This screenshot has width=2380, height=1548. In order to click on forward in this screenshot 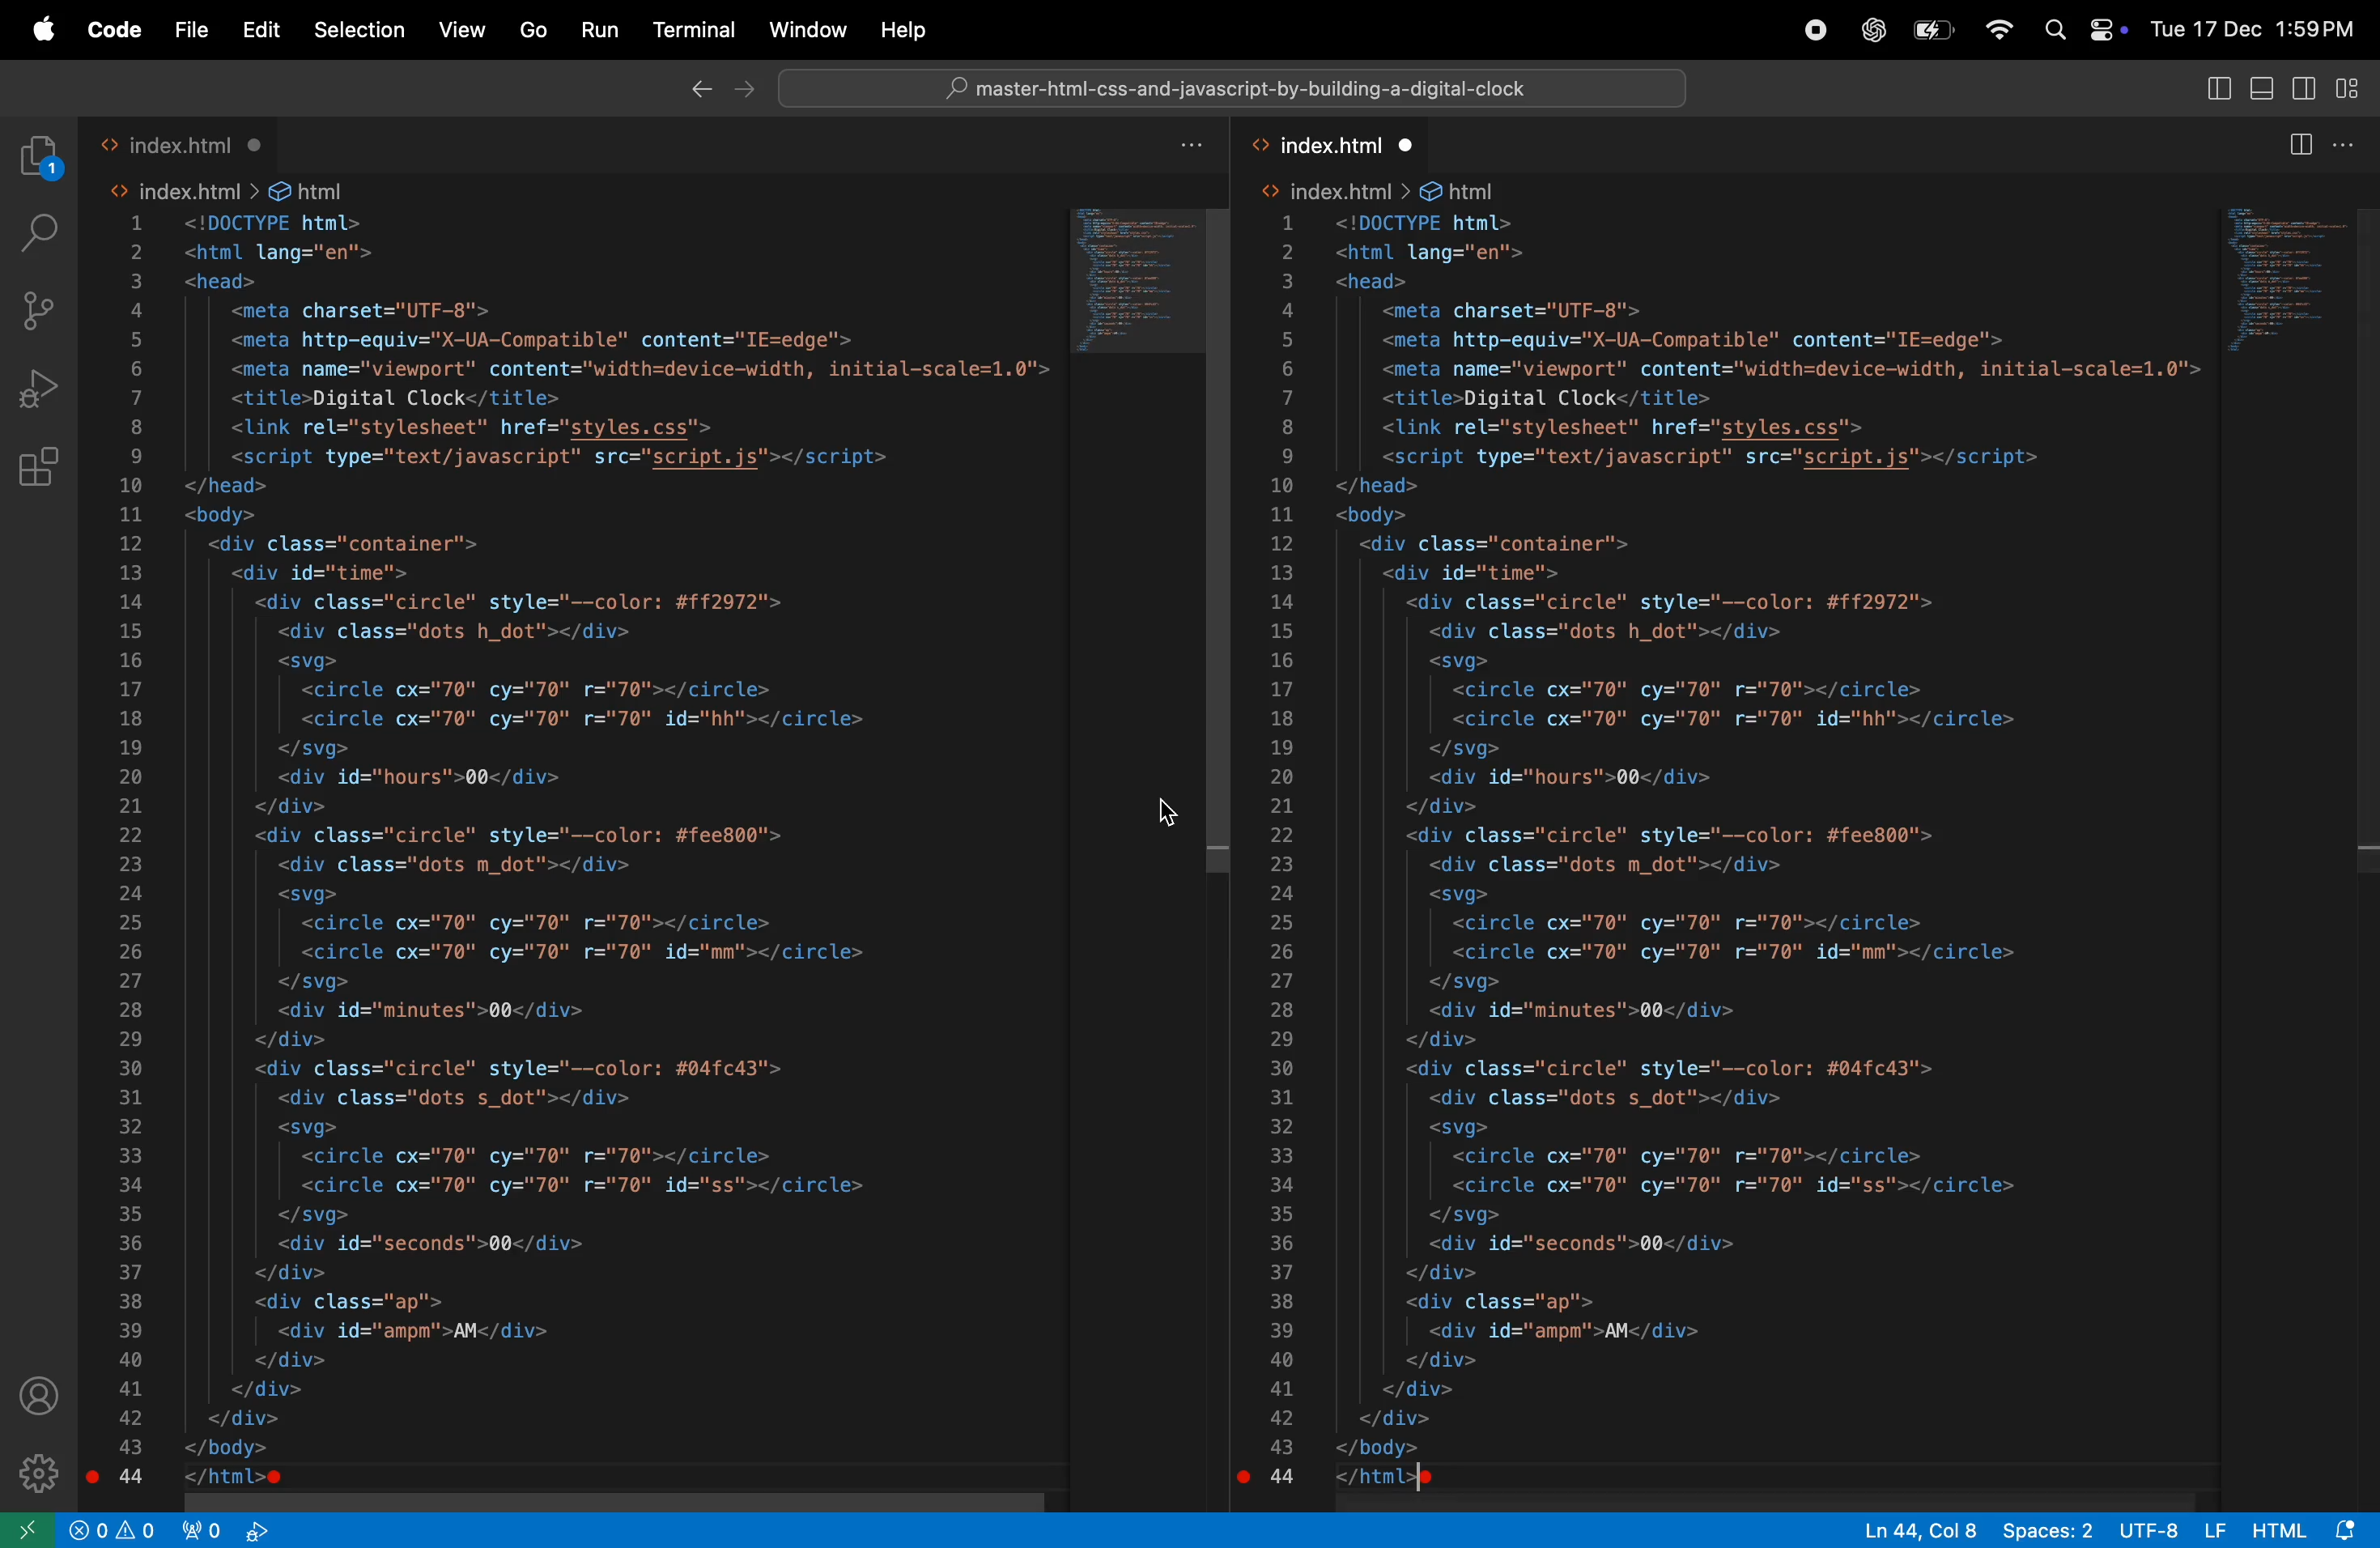, I will do `click(746, 88)`.